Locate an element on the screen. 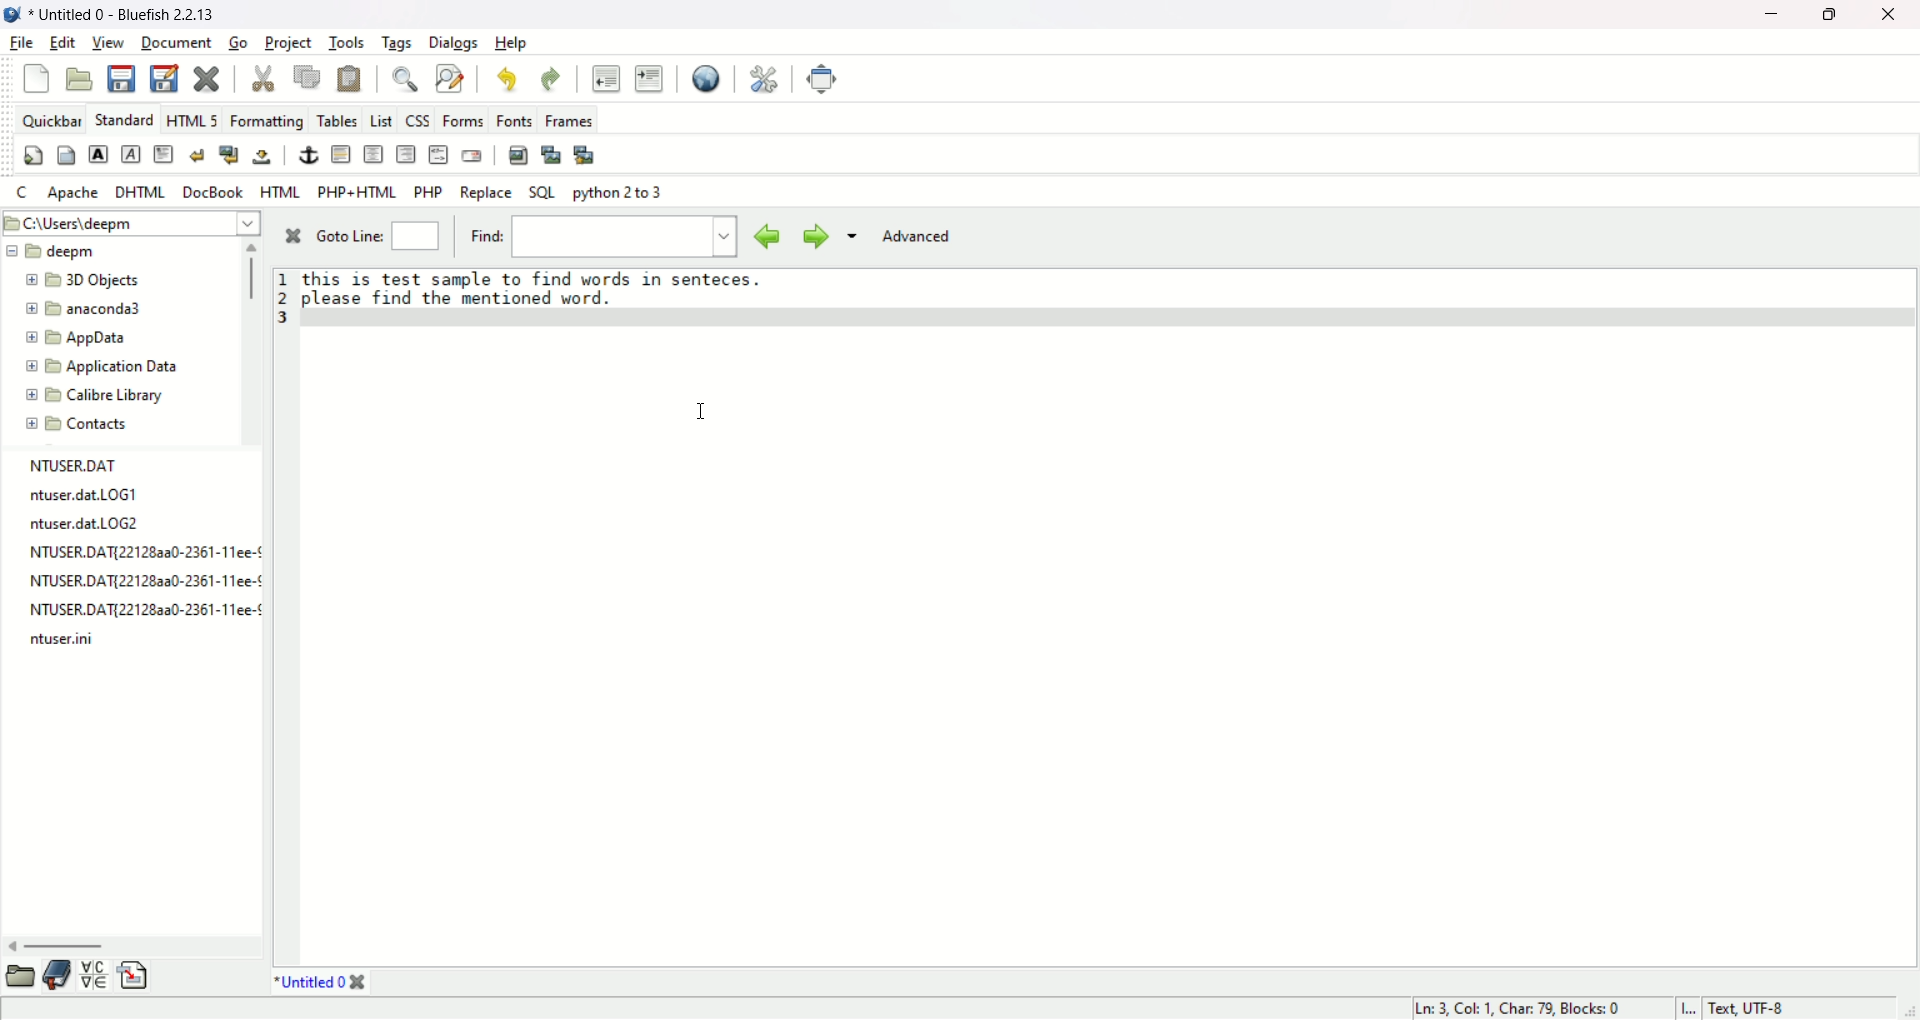 This screenshot has width=1920, height=1020. vertical scrollbar is located at coordinates (251, 279).